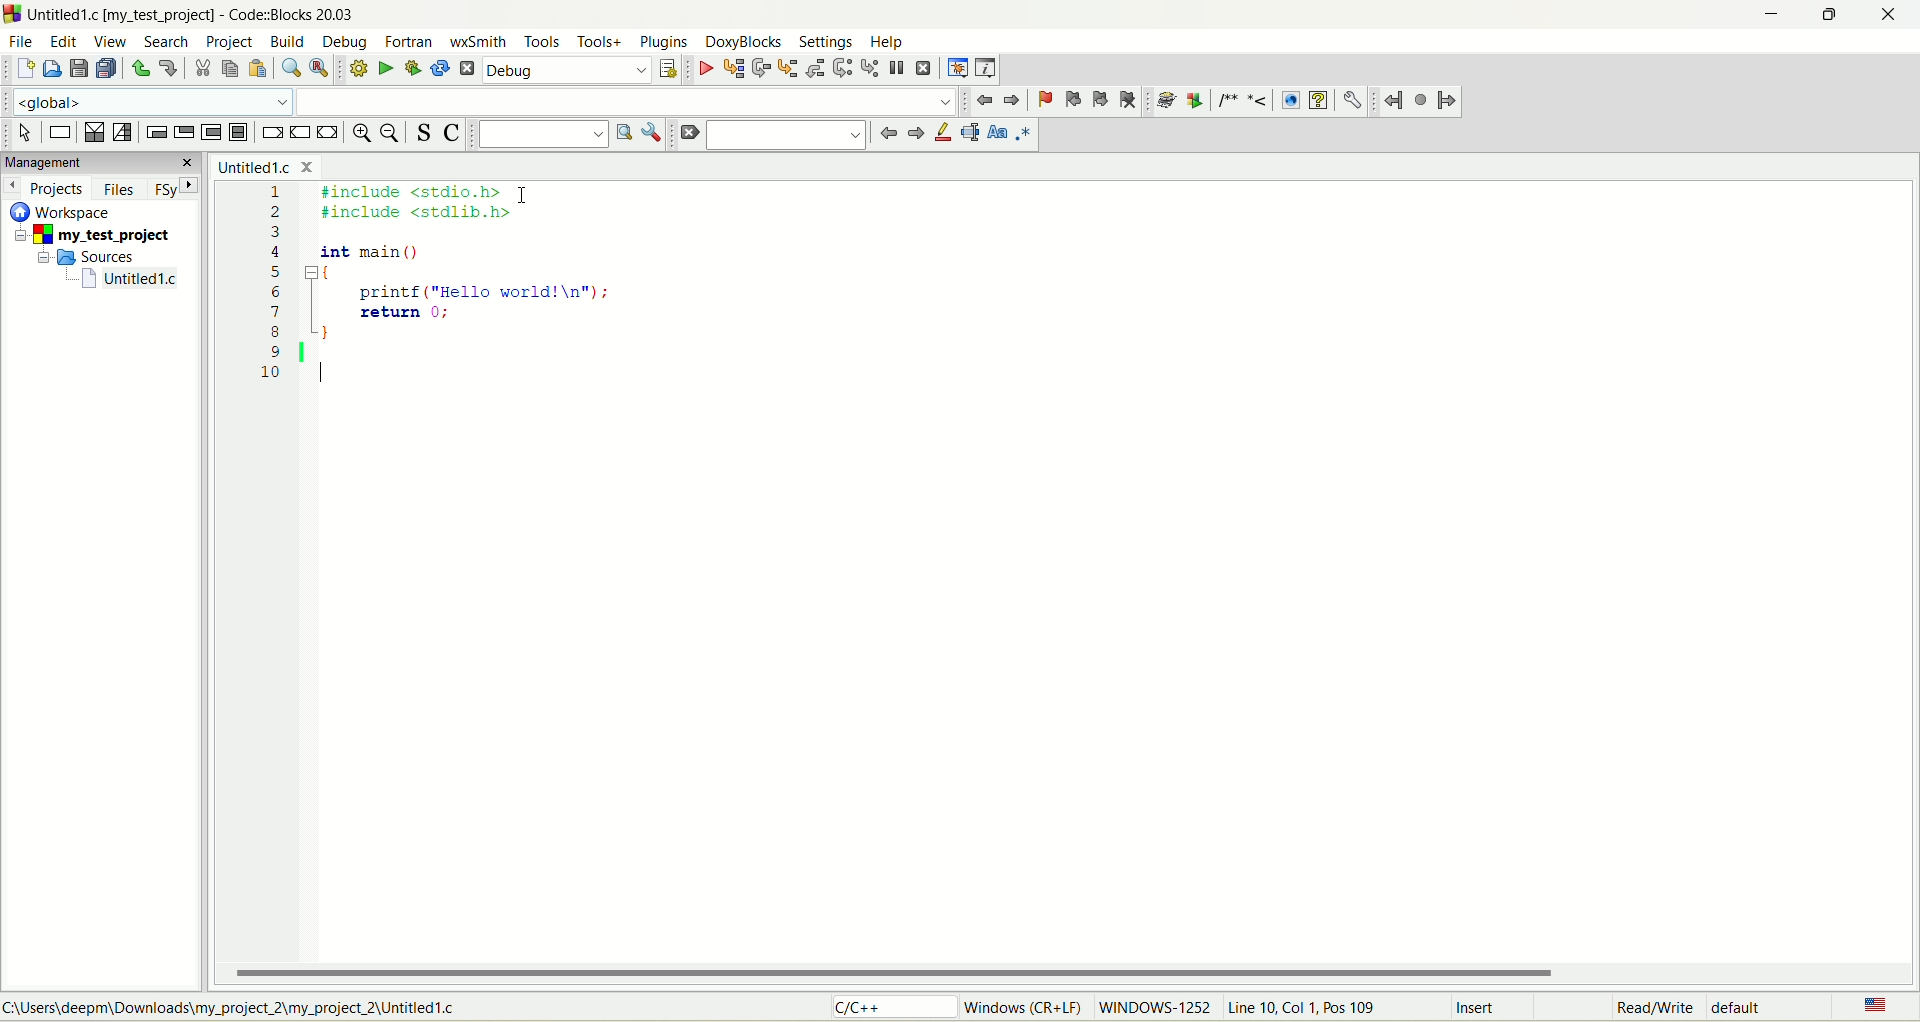 The height and width of the screenshot is (1022, 1920). What do you see at coordinates (200, 15) in the screenshot?
I see `*Untitled1.c [my_test_project] - Code::Blocks 20.03` at bounding box center [200, 15].